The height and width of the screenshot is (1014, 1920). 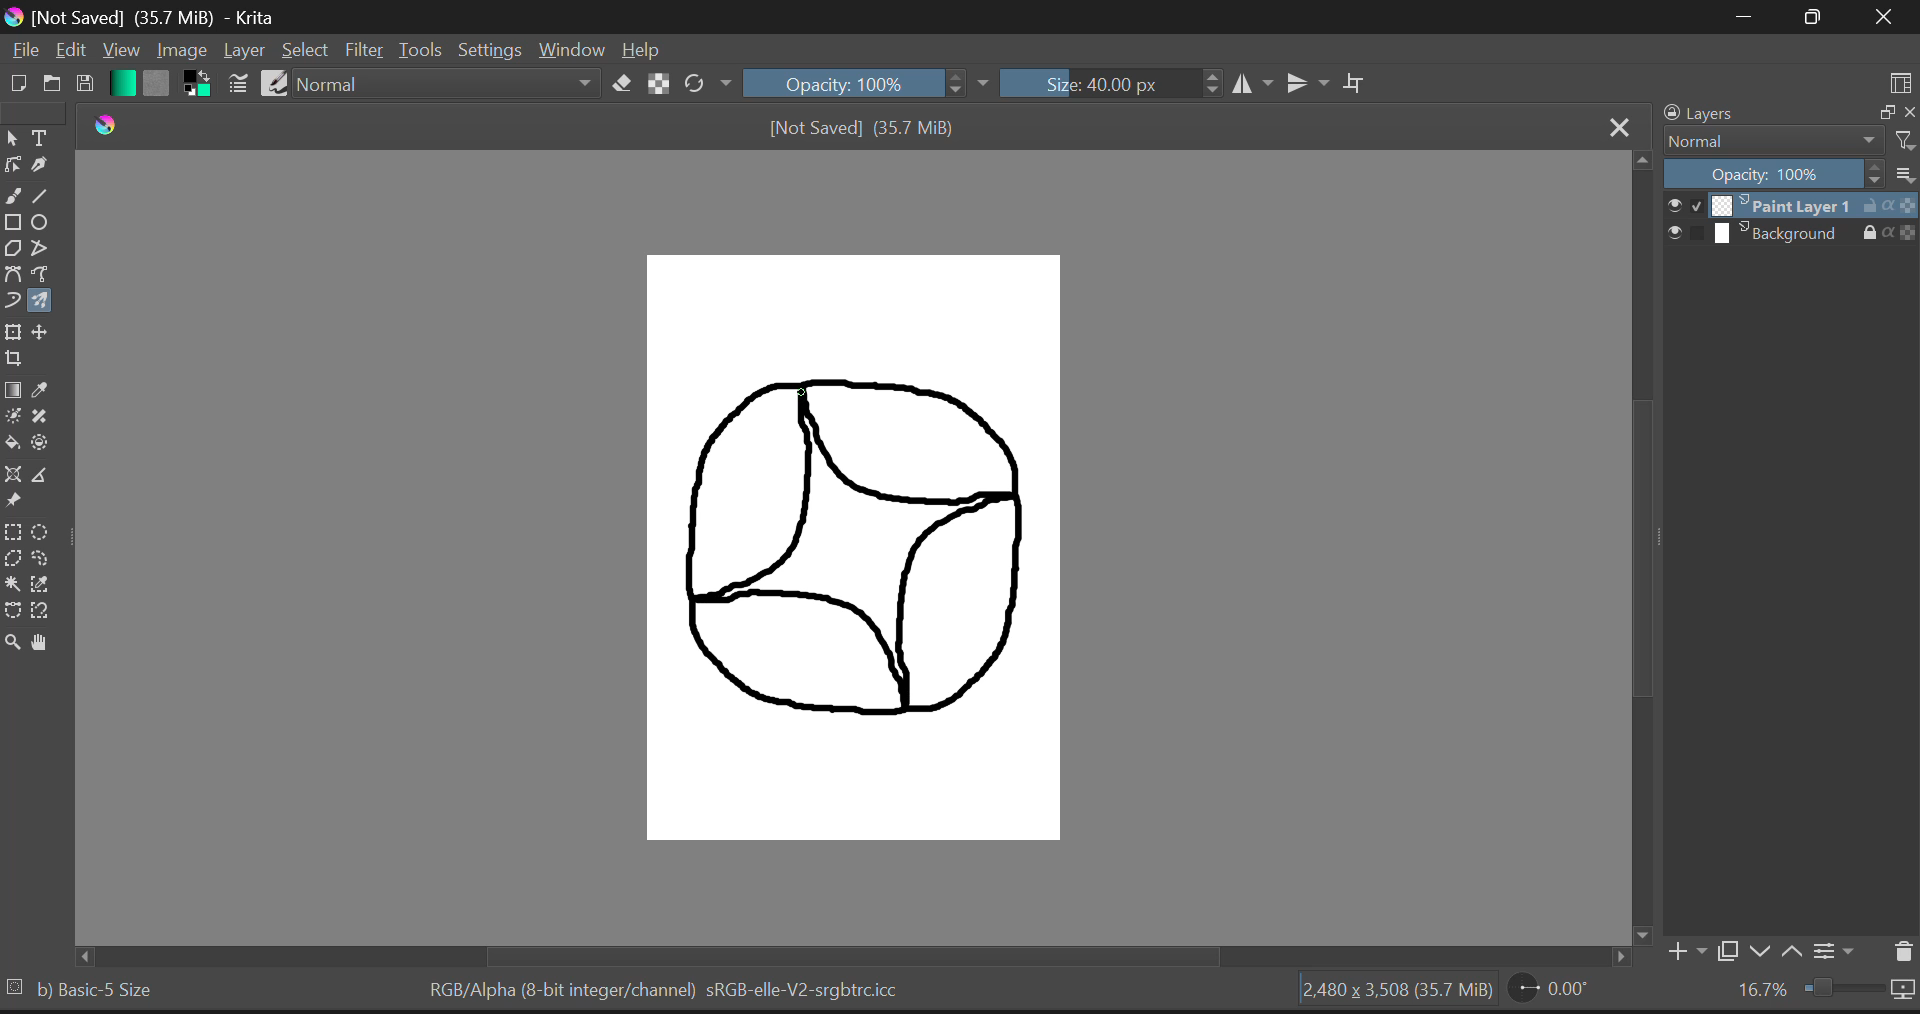 I want to click on Settings, so click(x=491, y=51).